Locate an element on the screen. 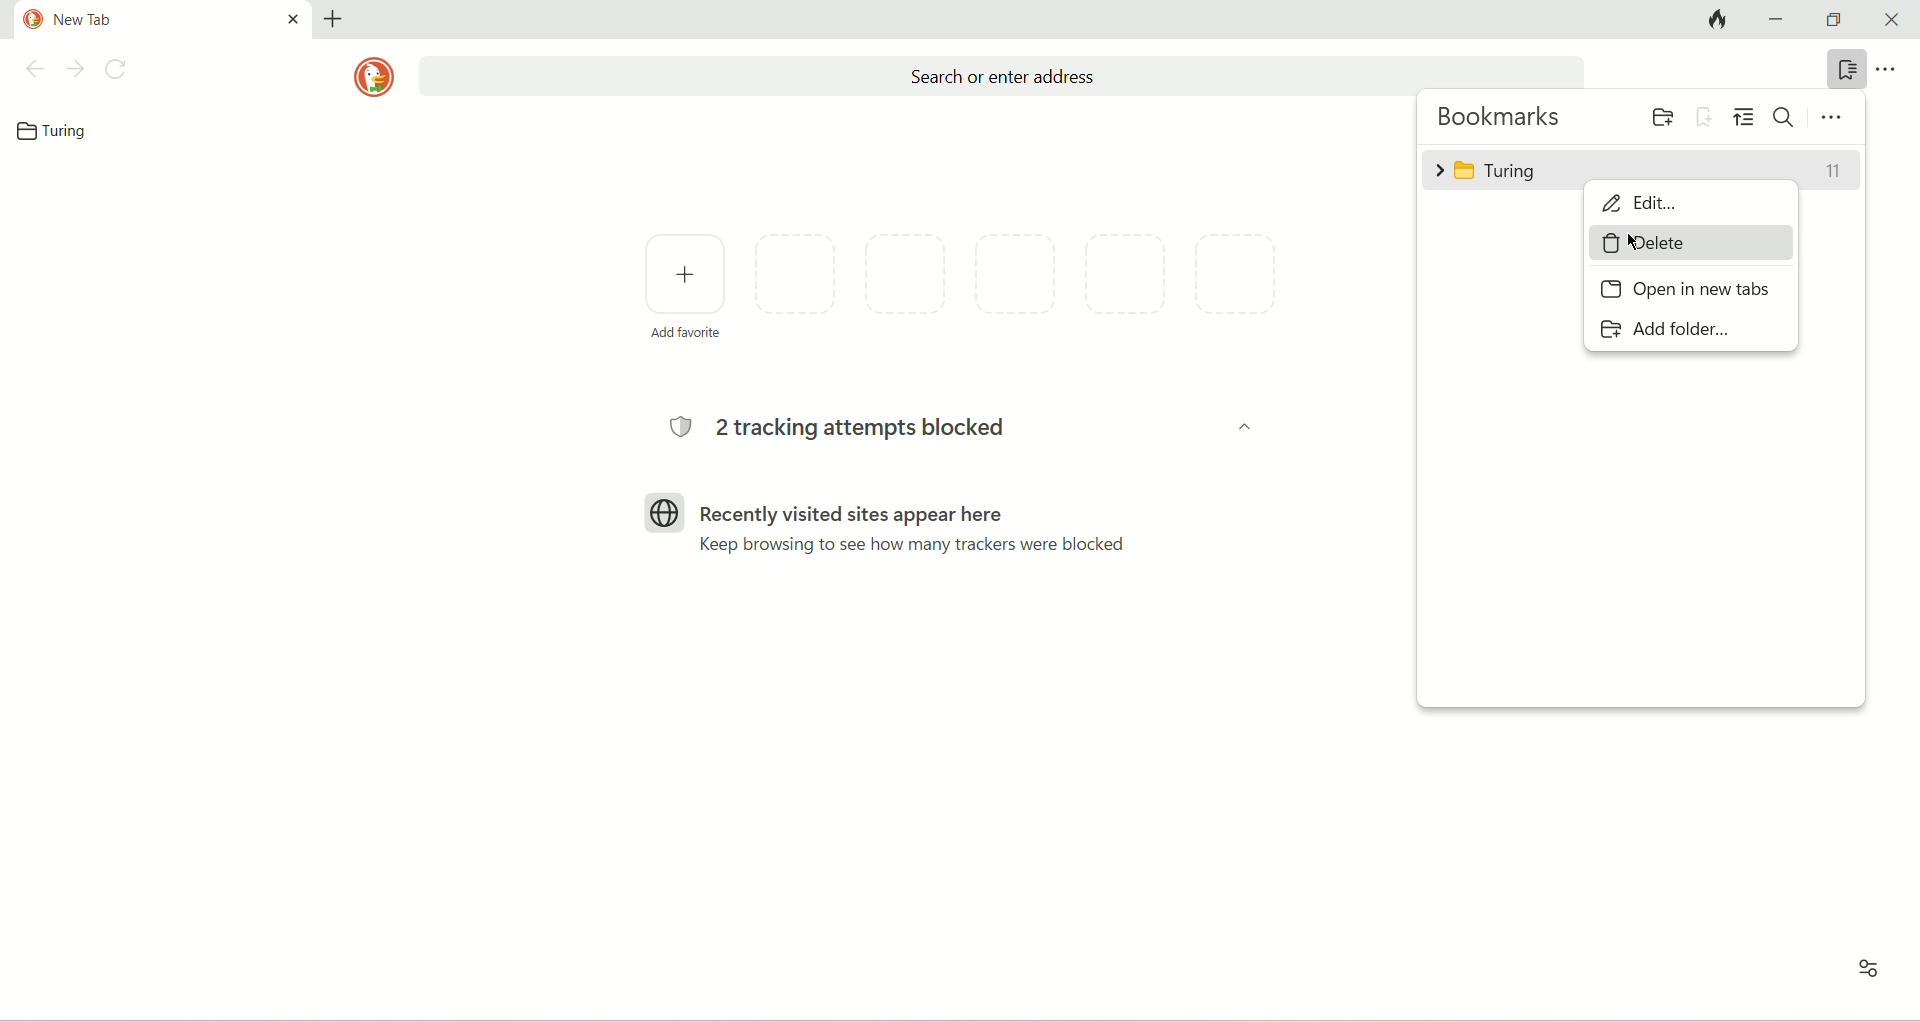 The width and height of the screenshot is (1920, 1022). turing is located at coordinates (1641, 168).